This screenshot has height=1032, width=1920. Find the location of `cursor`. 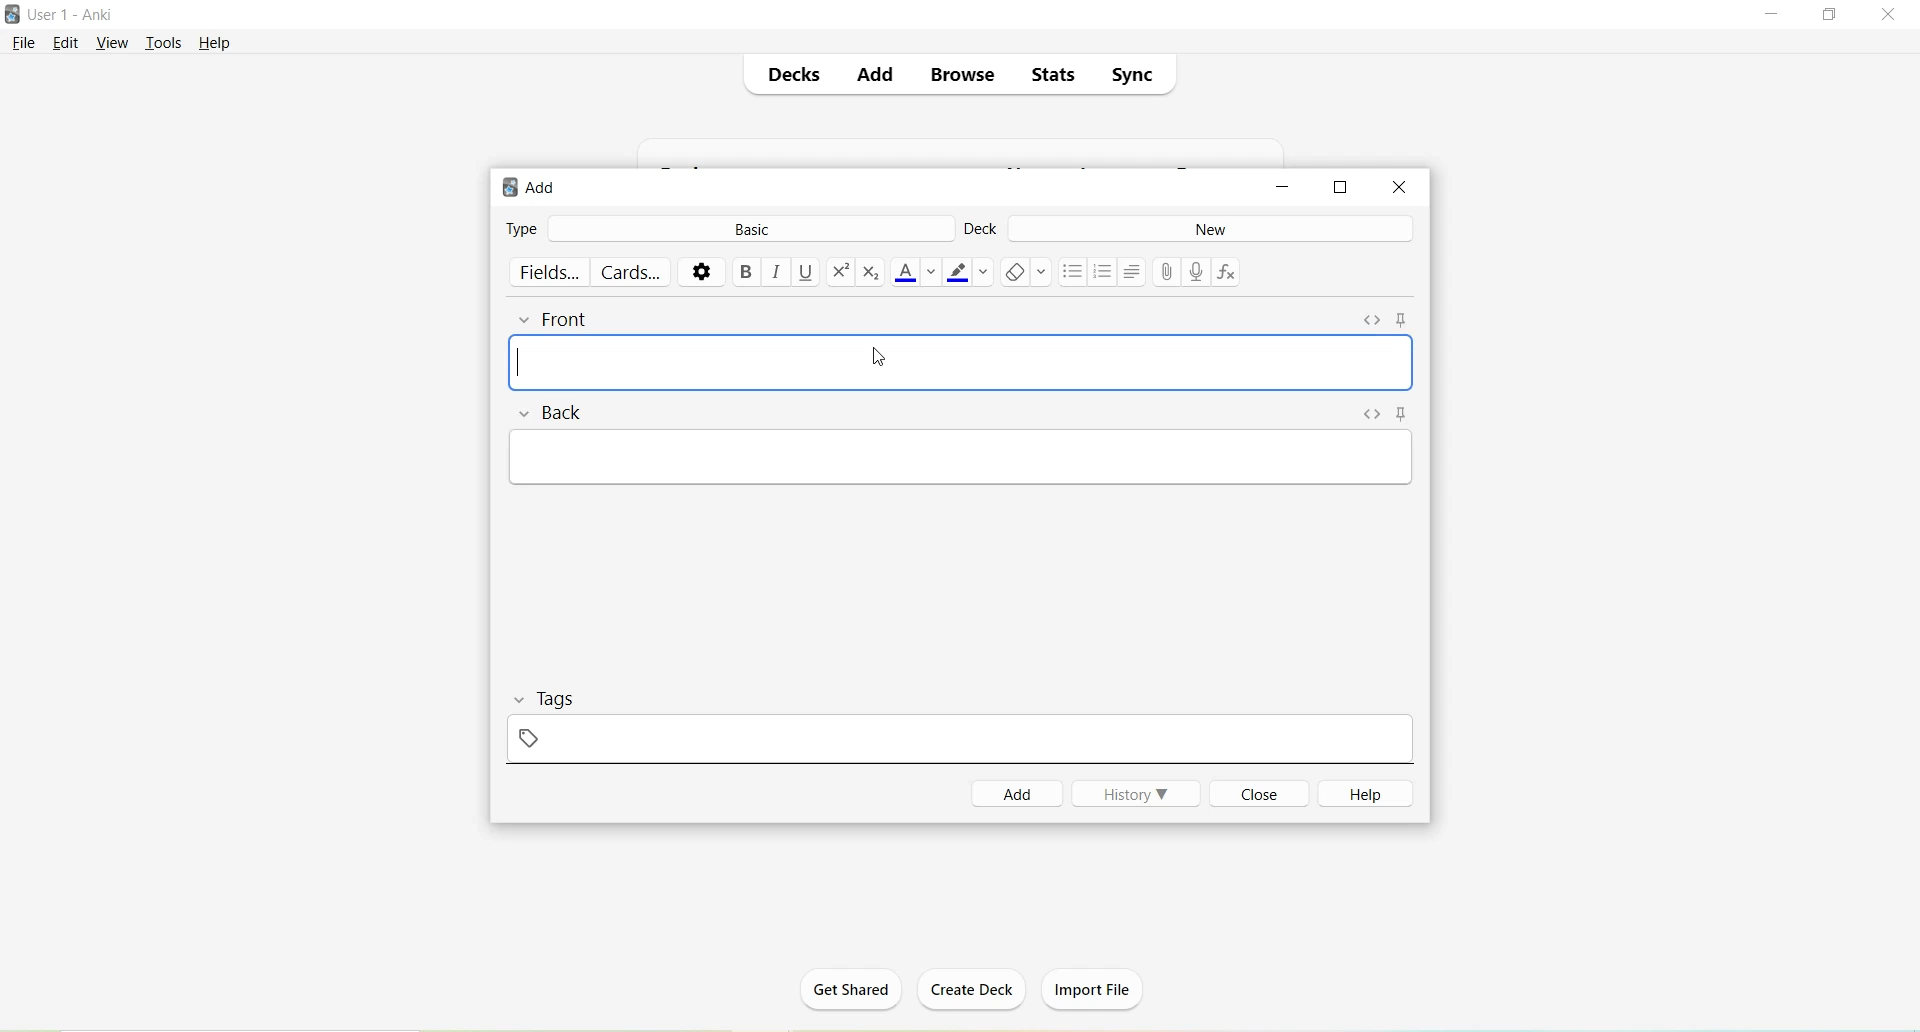

cursor is located at coordinates (878, 355).